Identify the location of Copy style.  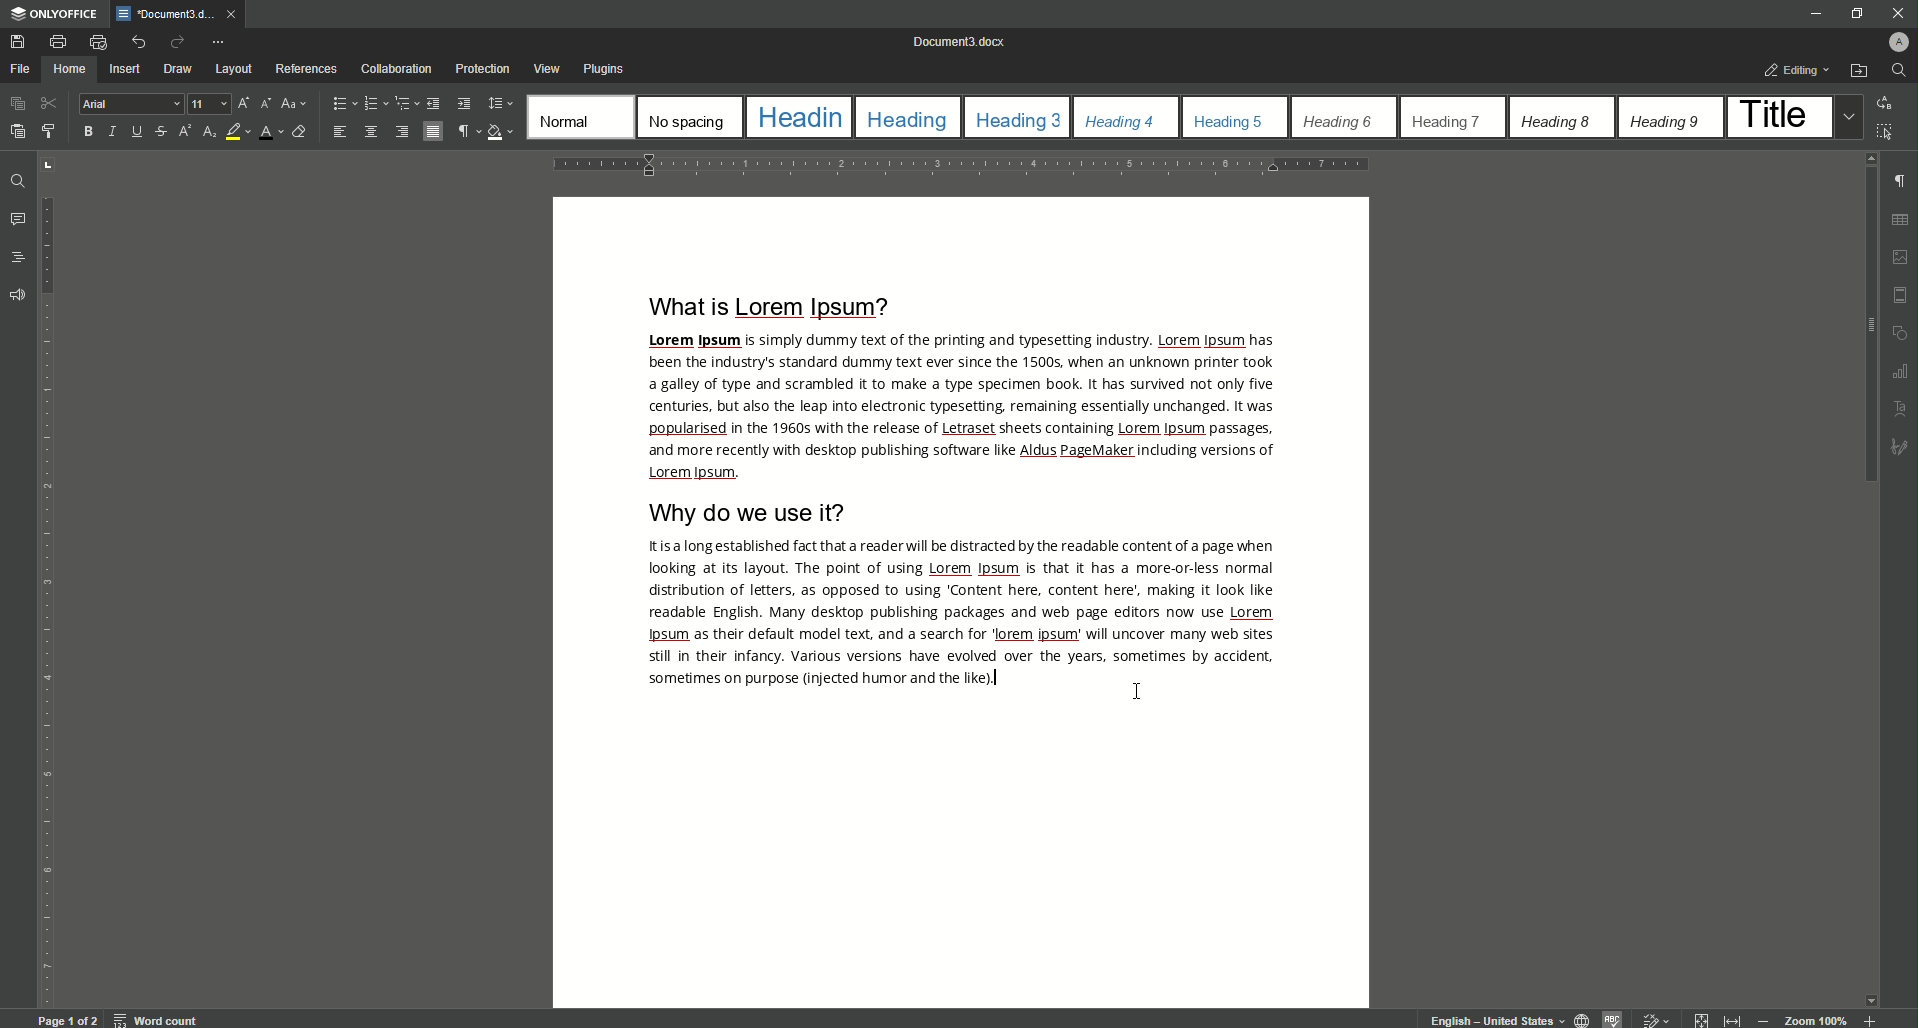
(51, 132).